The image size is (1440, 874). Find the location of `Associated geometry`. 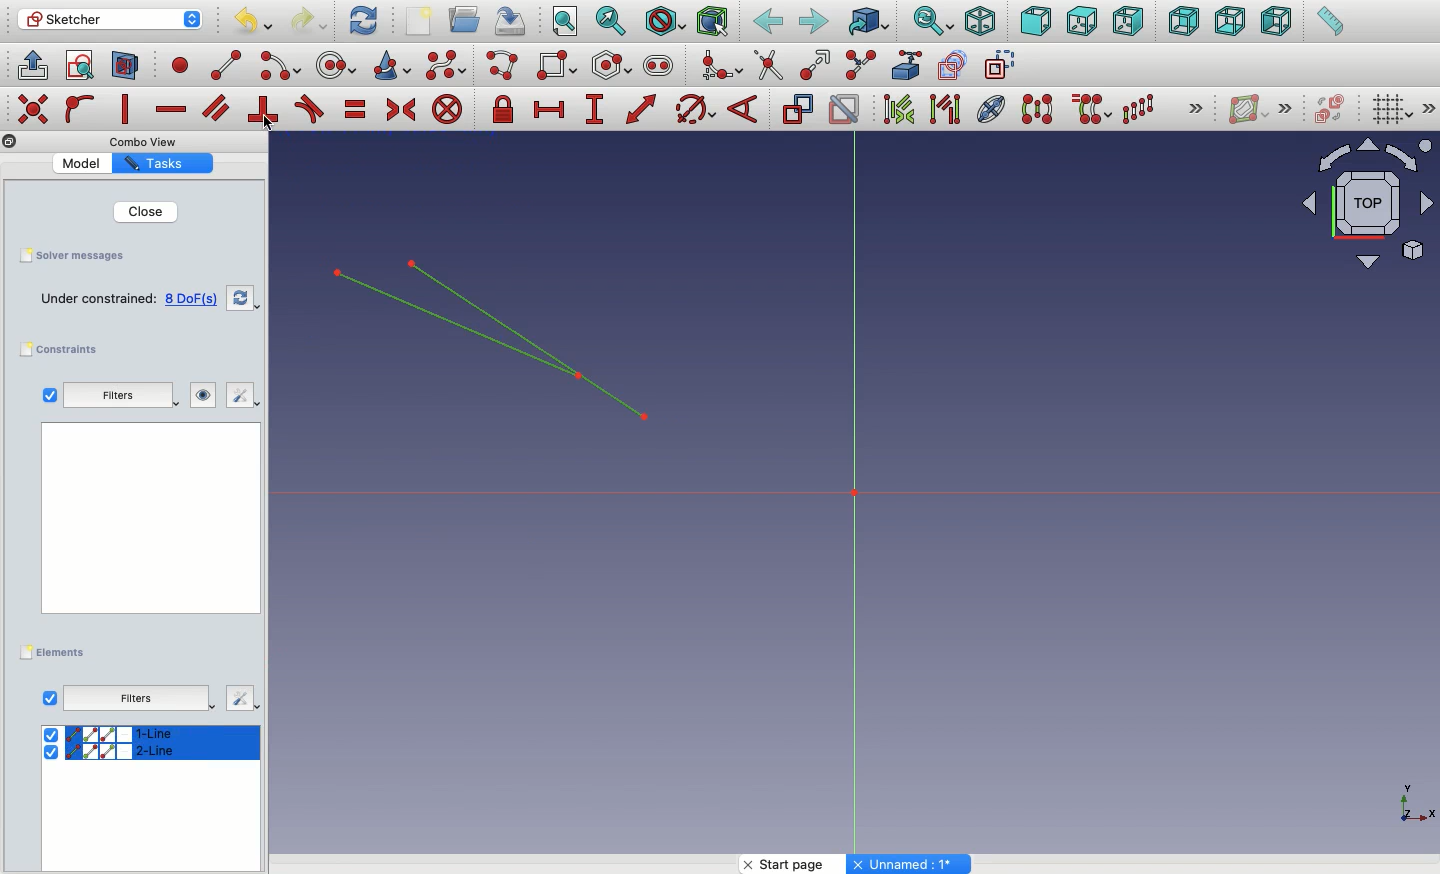

Associated geometry is located at coordinates (945, 112).